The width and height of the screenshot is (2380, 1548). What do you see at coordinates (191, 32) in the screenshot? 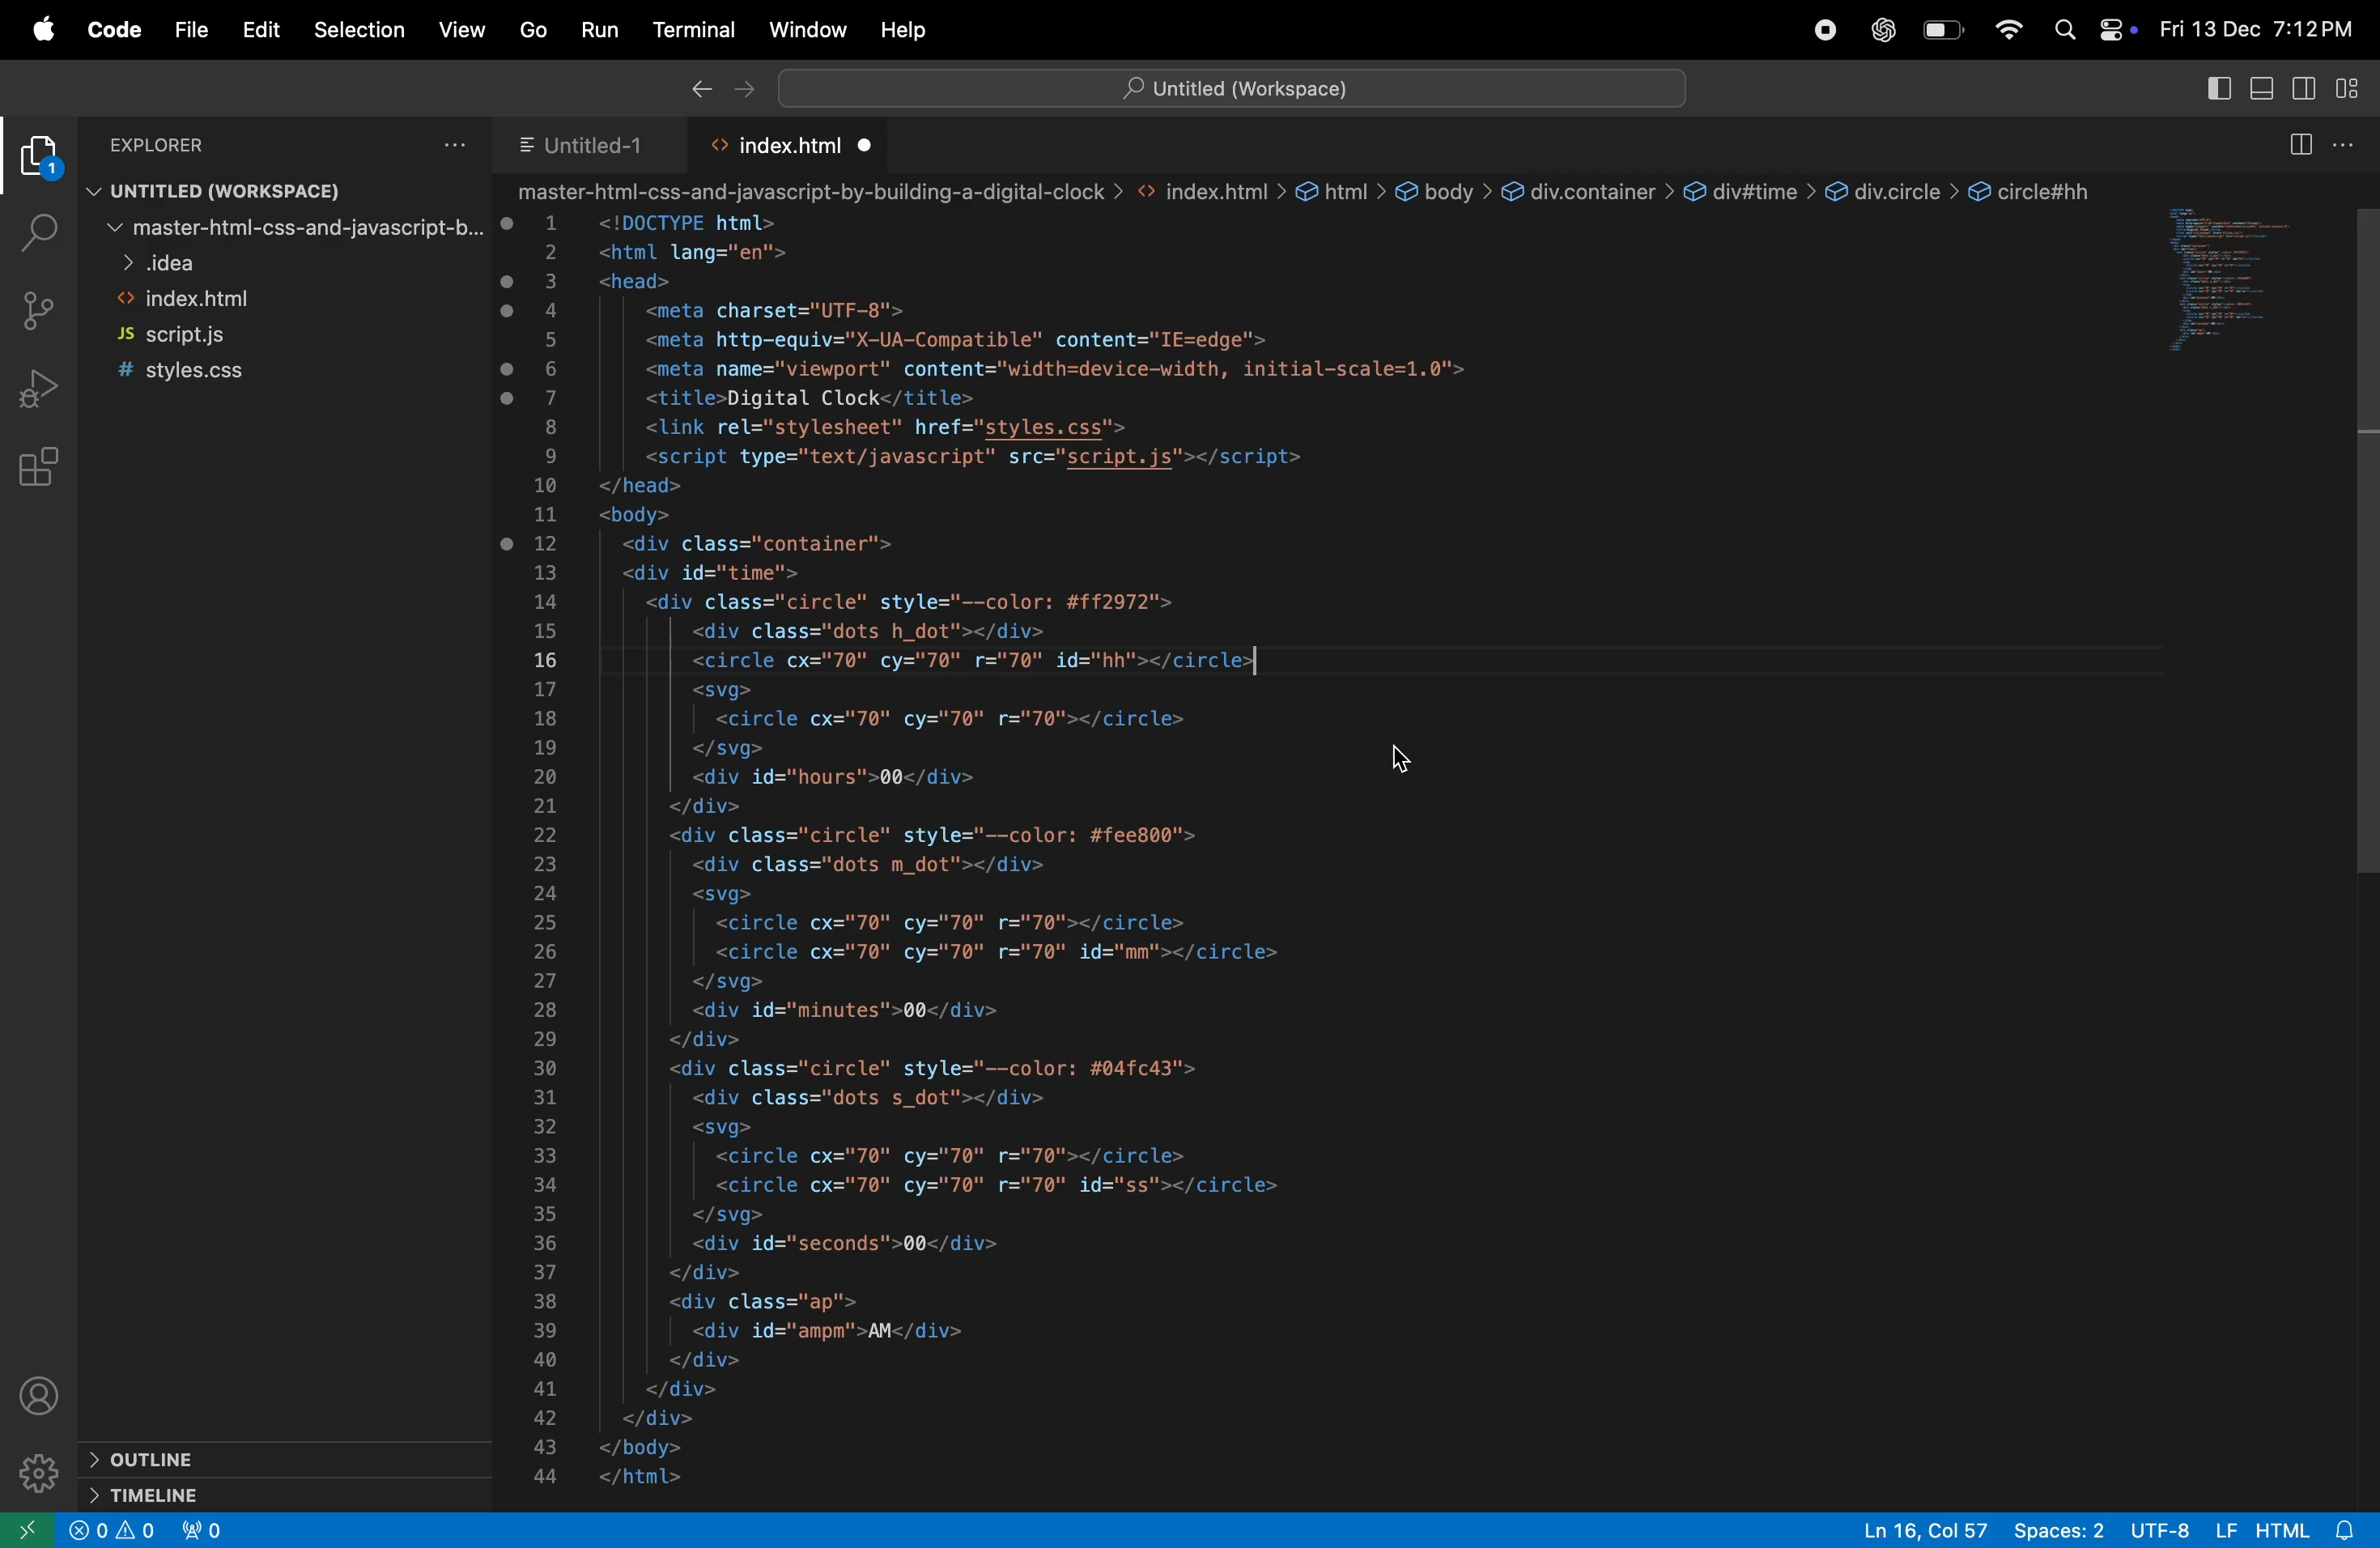
I see `file` at bounding box center [191, 32].